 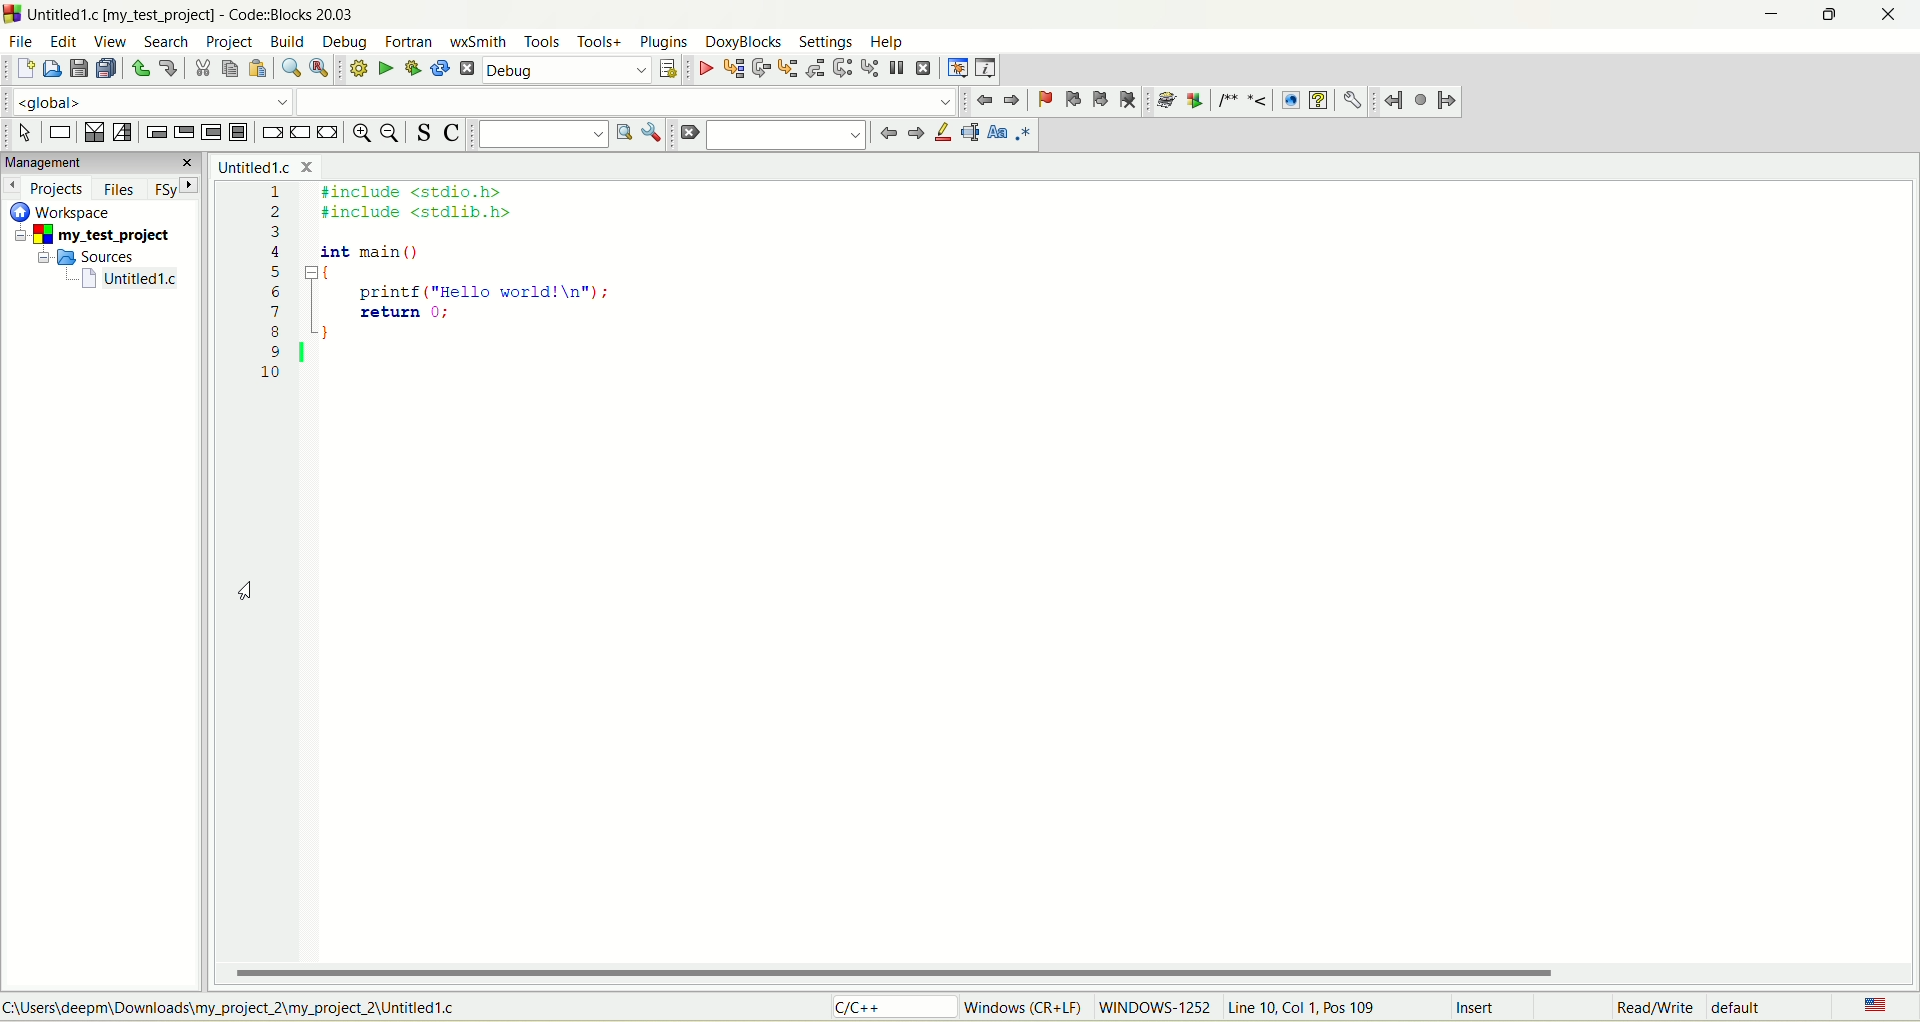 What do you see at coordinates (62, 132) in the screenshot?
I see `instruction` at bounding box center [62, 132].